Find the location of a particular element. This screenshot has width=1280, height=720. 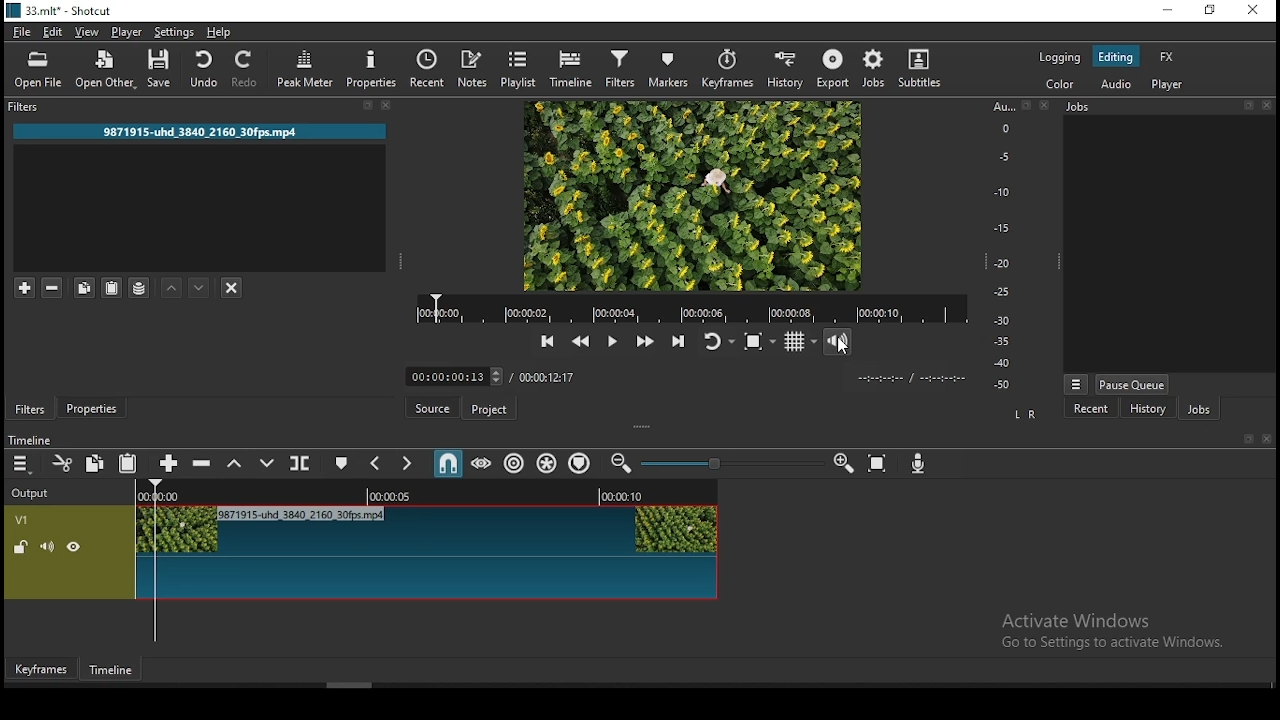

Jobs is located at coordinates (1088, 108).